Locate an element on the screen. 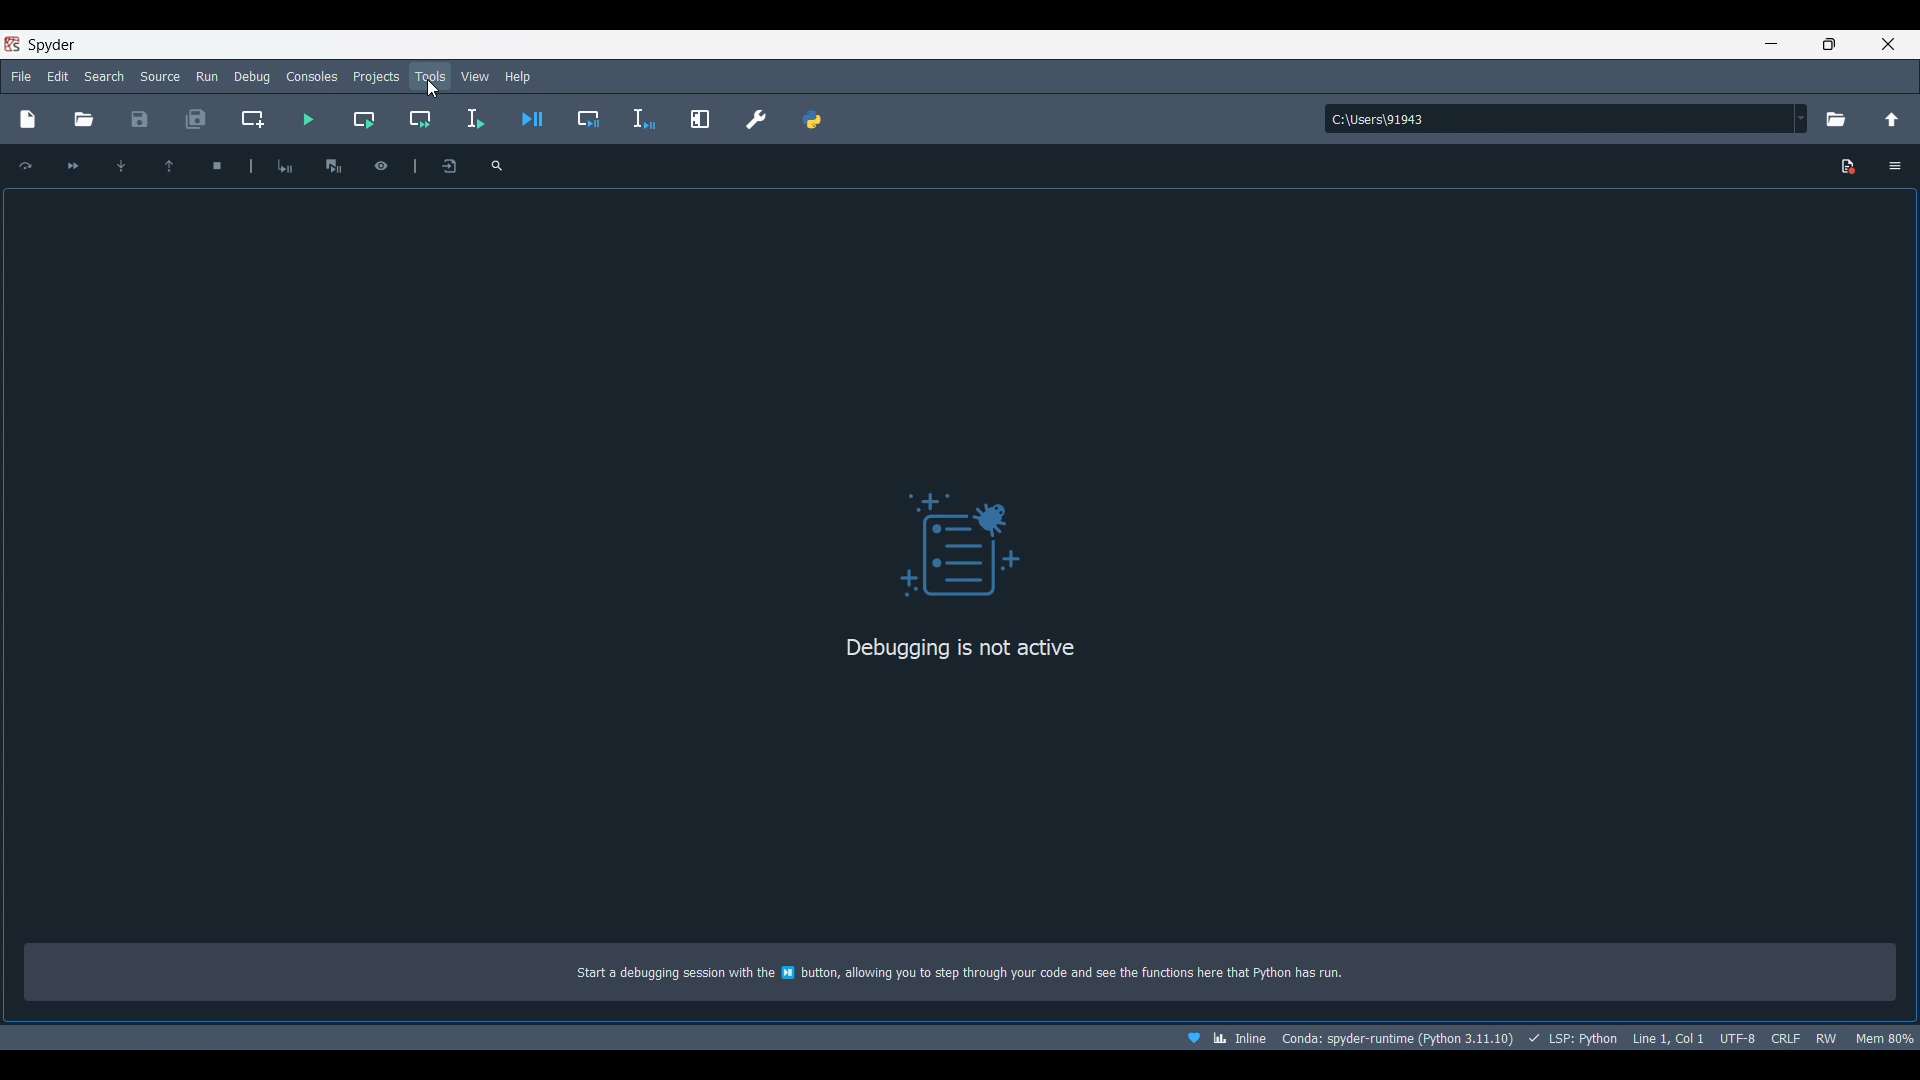  profiler is located at coordinates (381, 163).